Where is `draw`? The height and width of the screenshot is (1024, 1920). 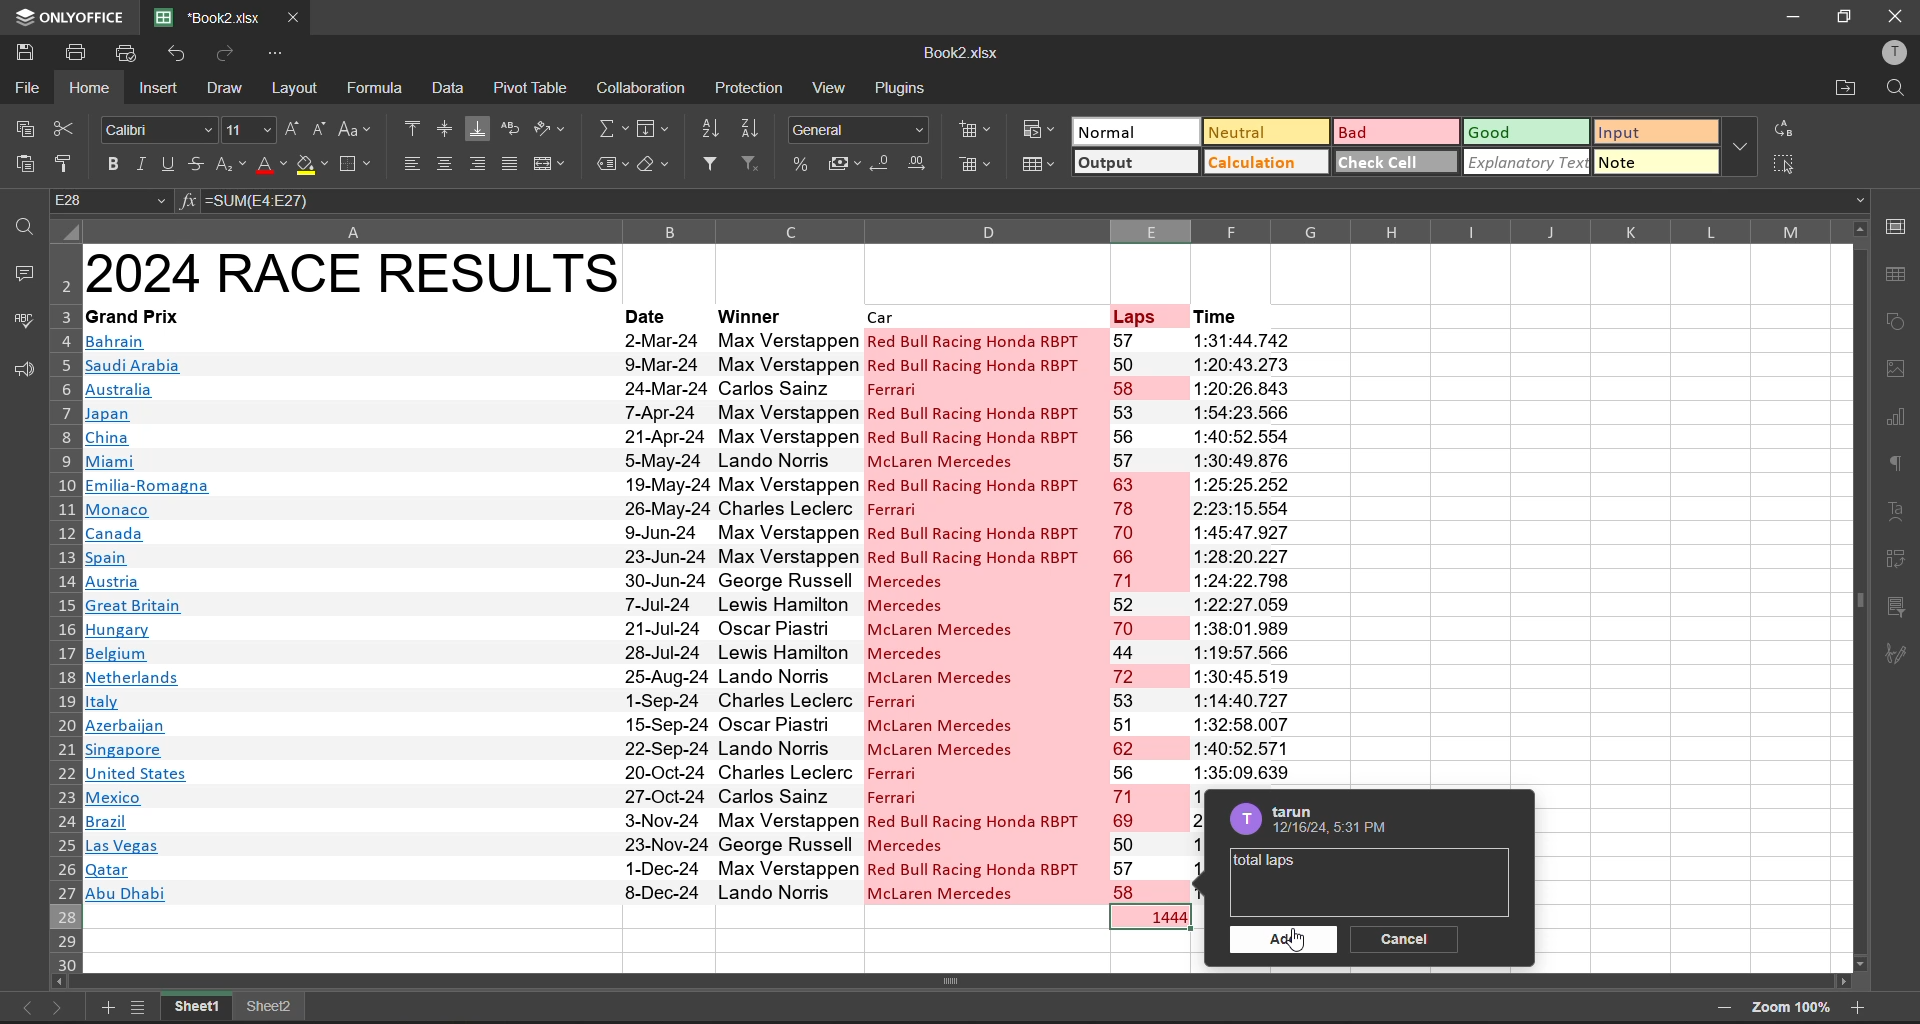 draw is located at coordinates (230, 91).